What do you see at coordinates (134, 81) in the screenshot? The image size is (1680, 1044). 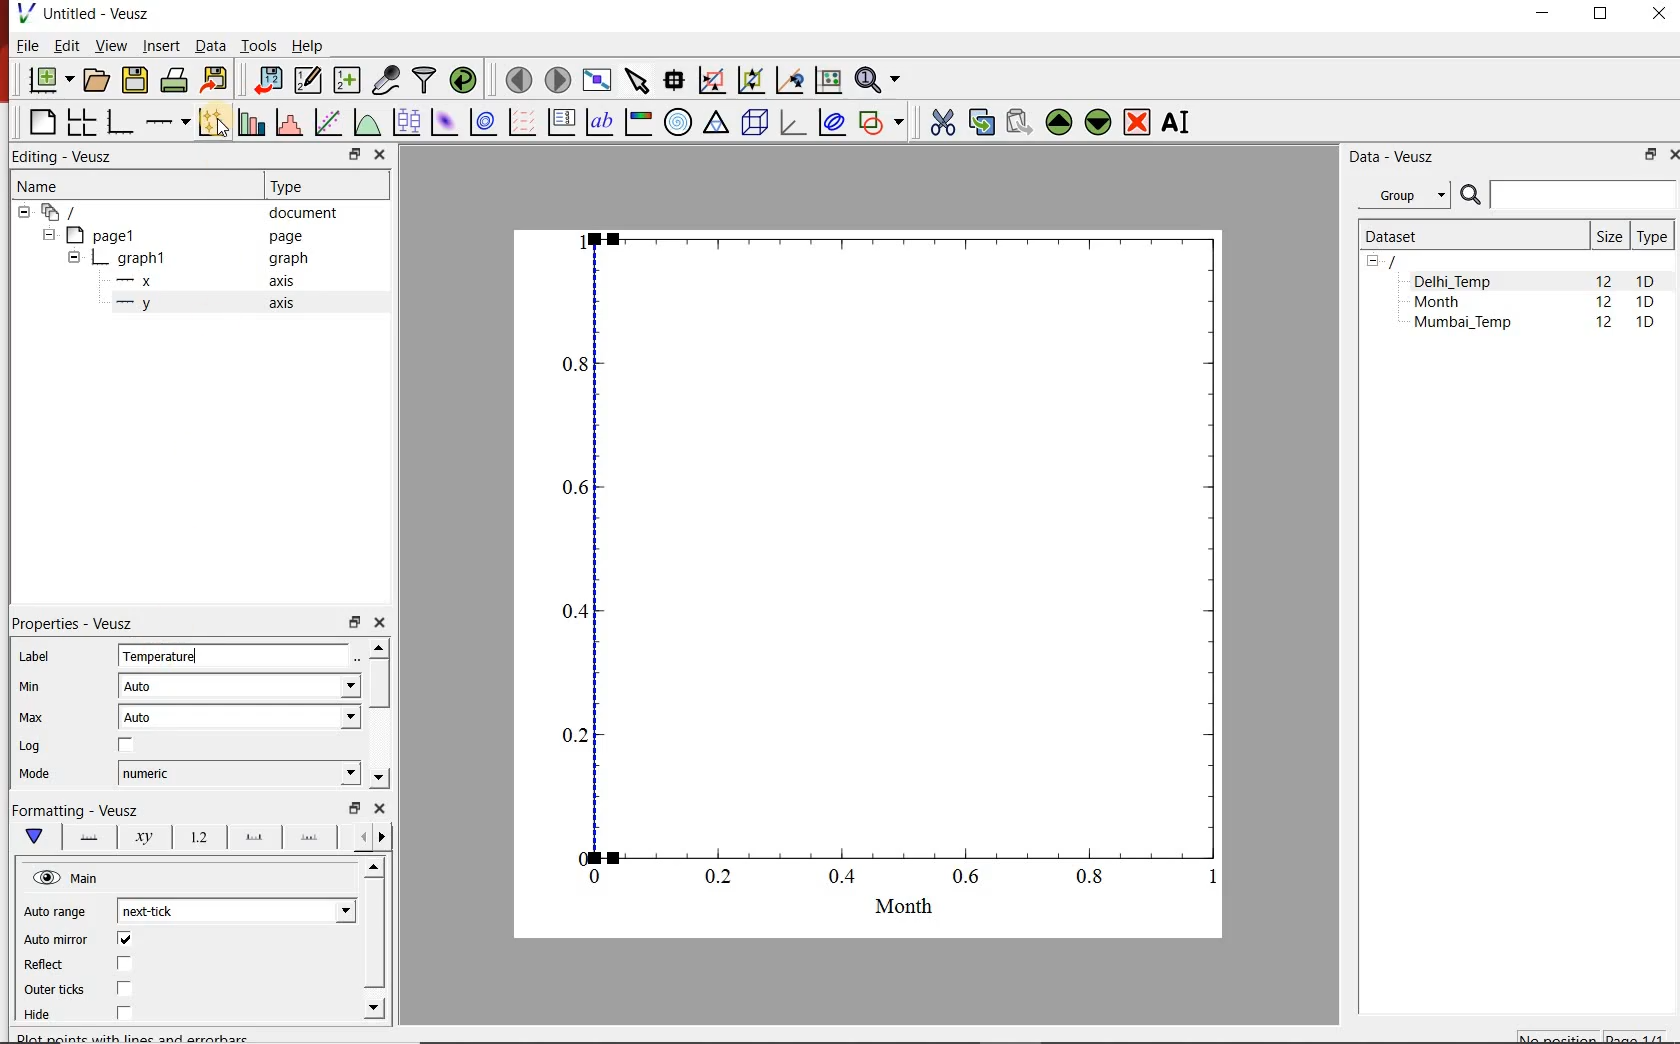 I see `save the document` at bounding box center [134, 81].